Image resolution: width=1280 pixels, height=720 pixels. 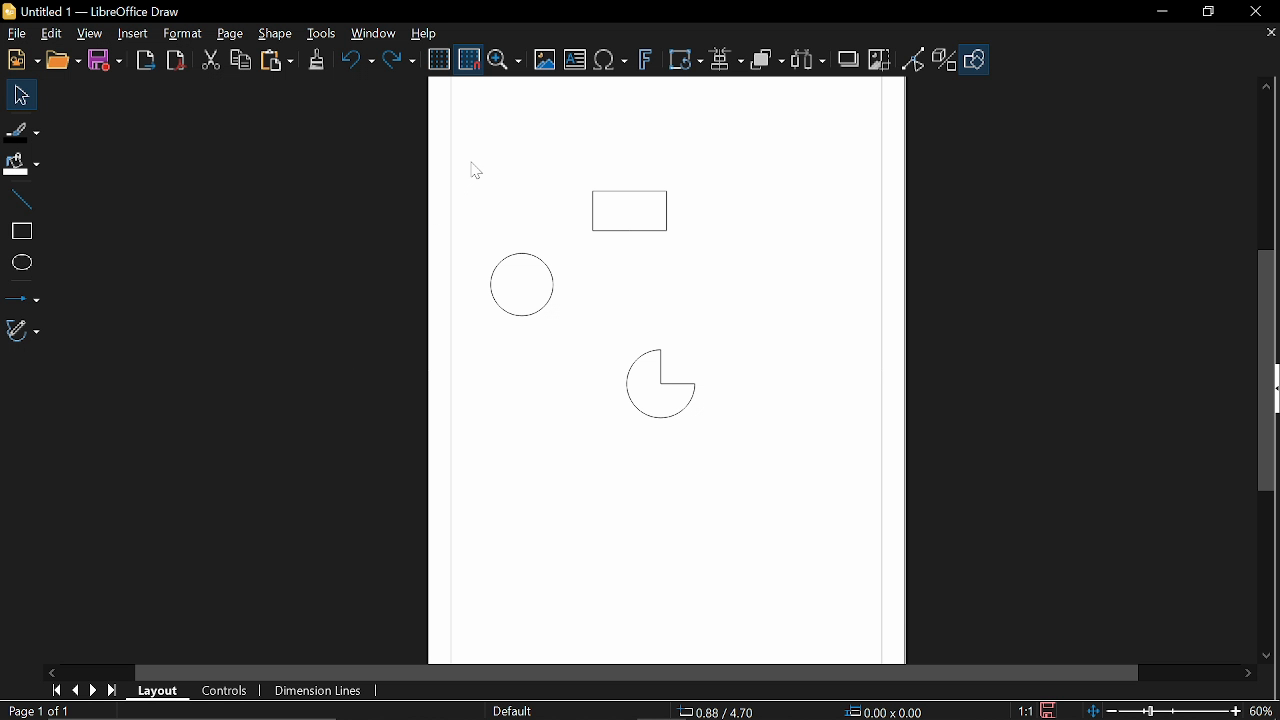 I want to click on Crop, so click(x=878, y=60).